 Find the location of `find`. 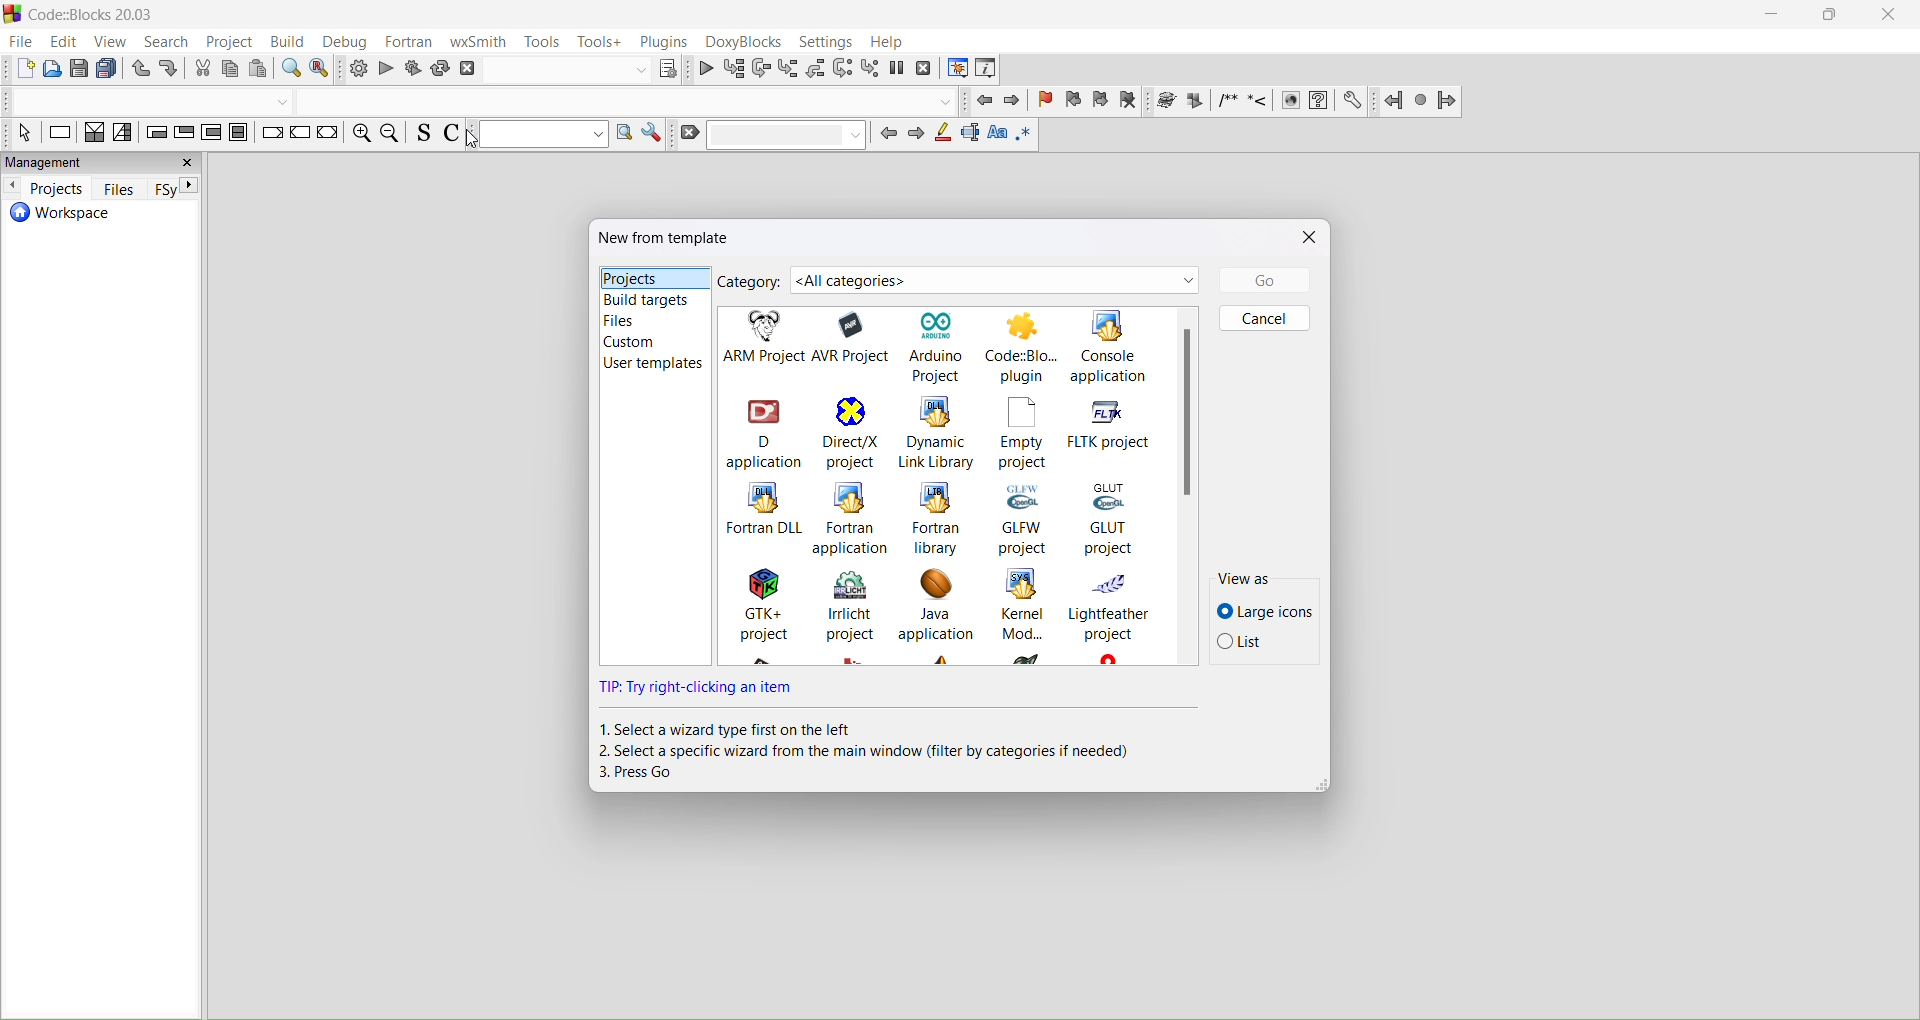

find is located at coordinates (292, 70).